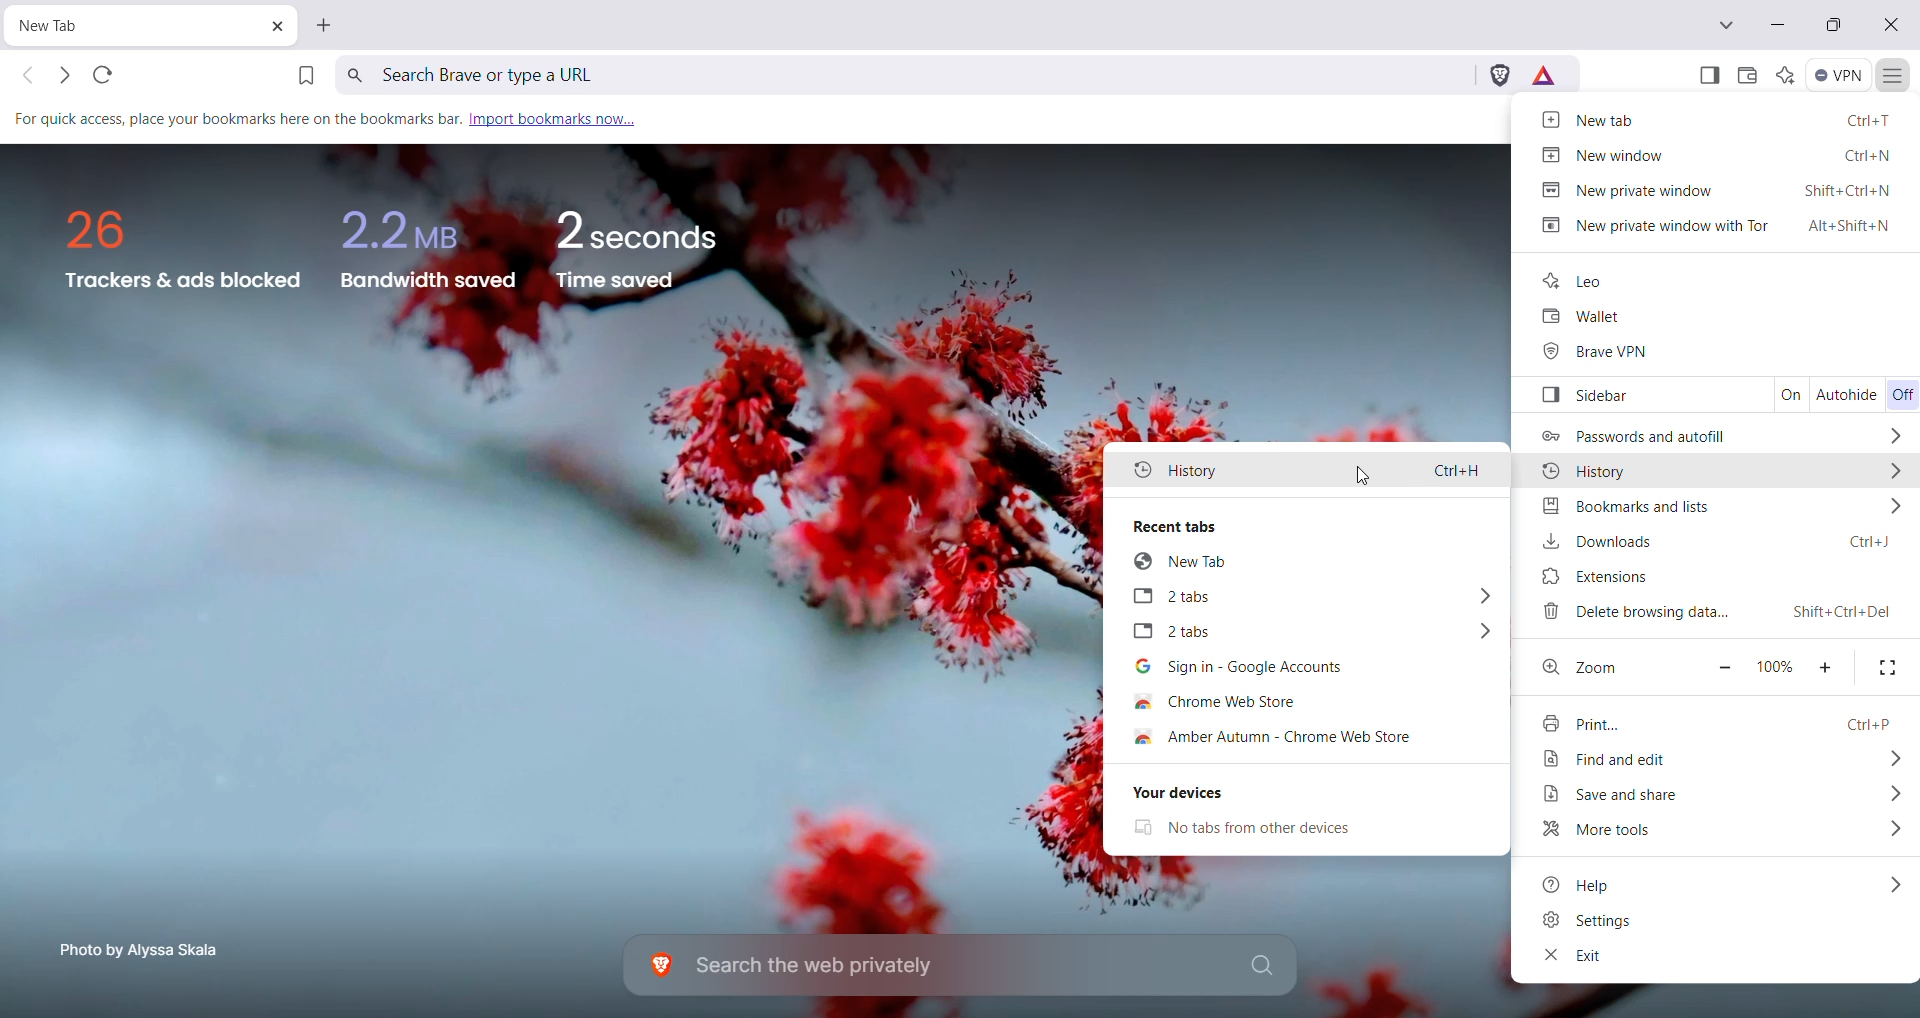 This screenshot has width=1920, height=1018. Describe the element at coordinates (175, 249) in the screenshot. I see `26 Trackers & ads blocked` at that location.